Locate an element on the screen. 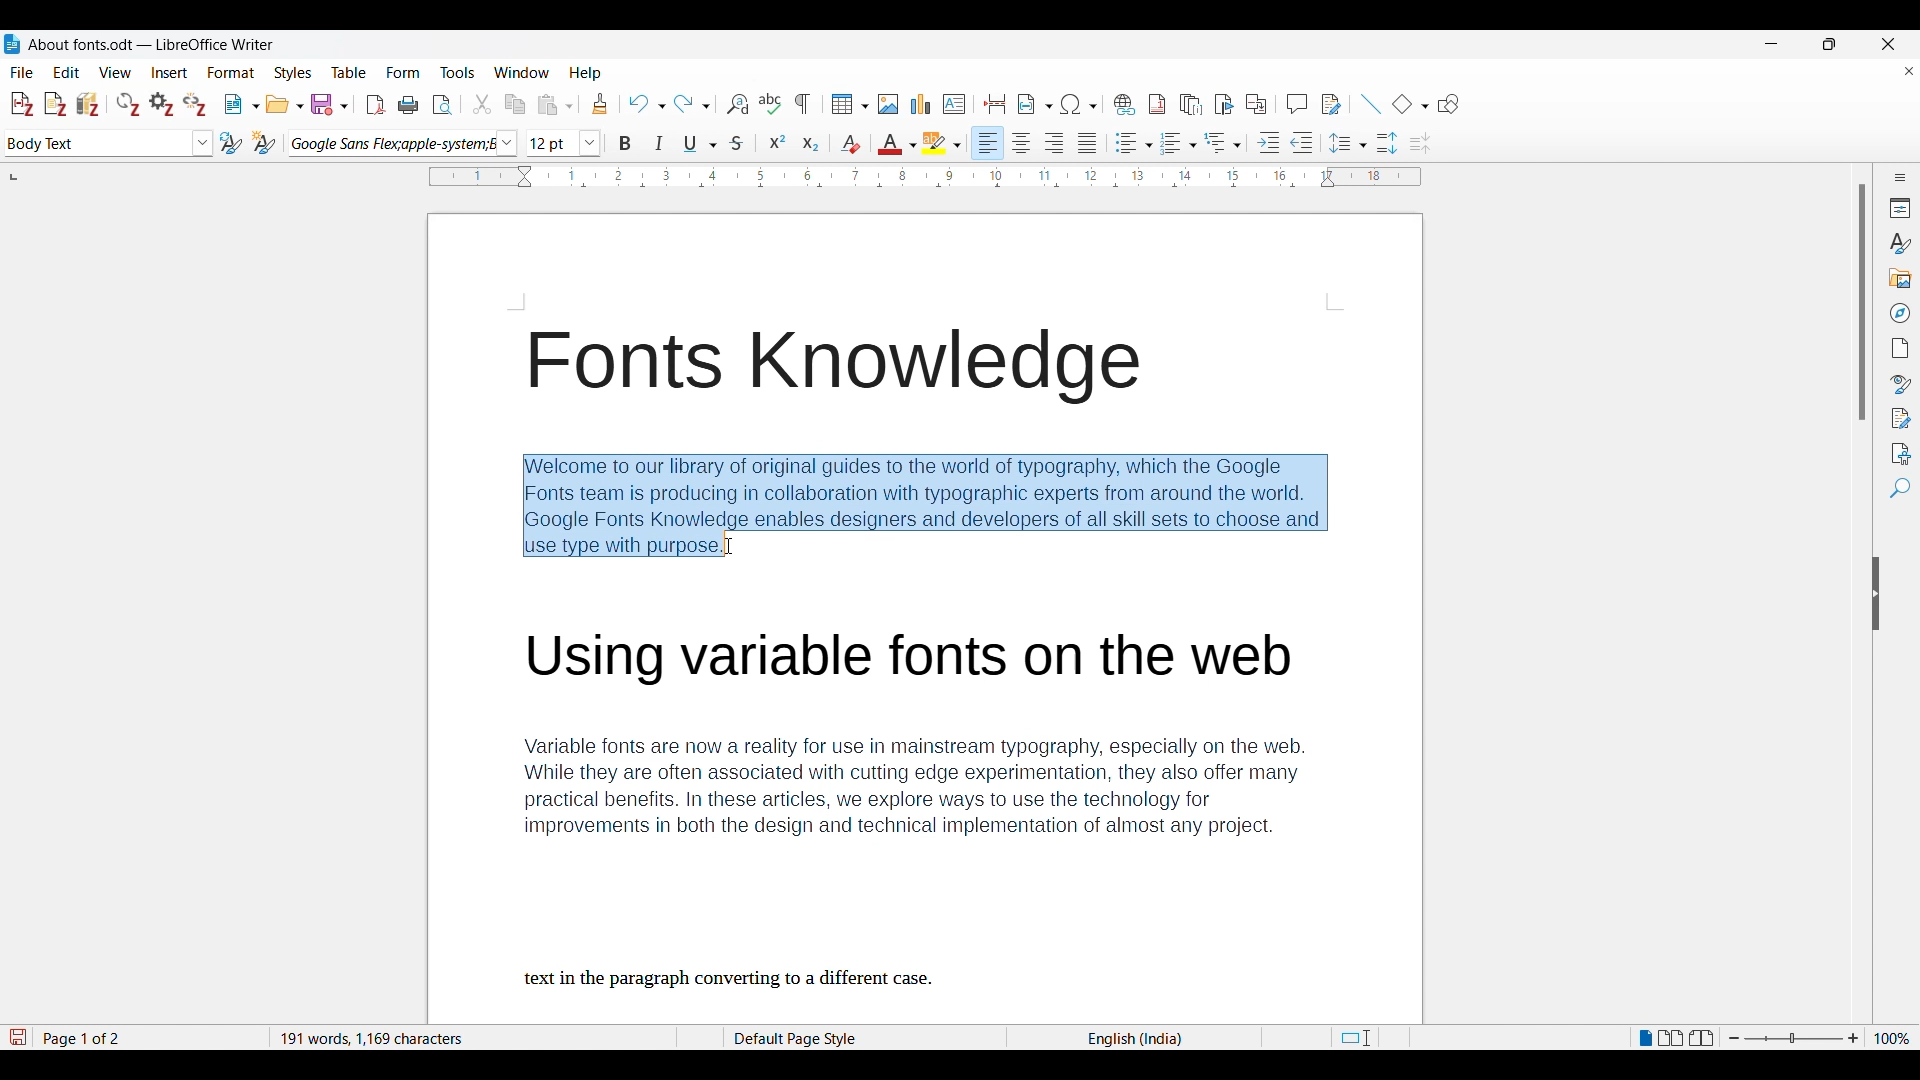  Add note is located at coordinates (56, 105).